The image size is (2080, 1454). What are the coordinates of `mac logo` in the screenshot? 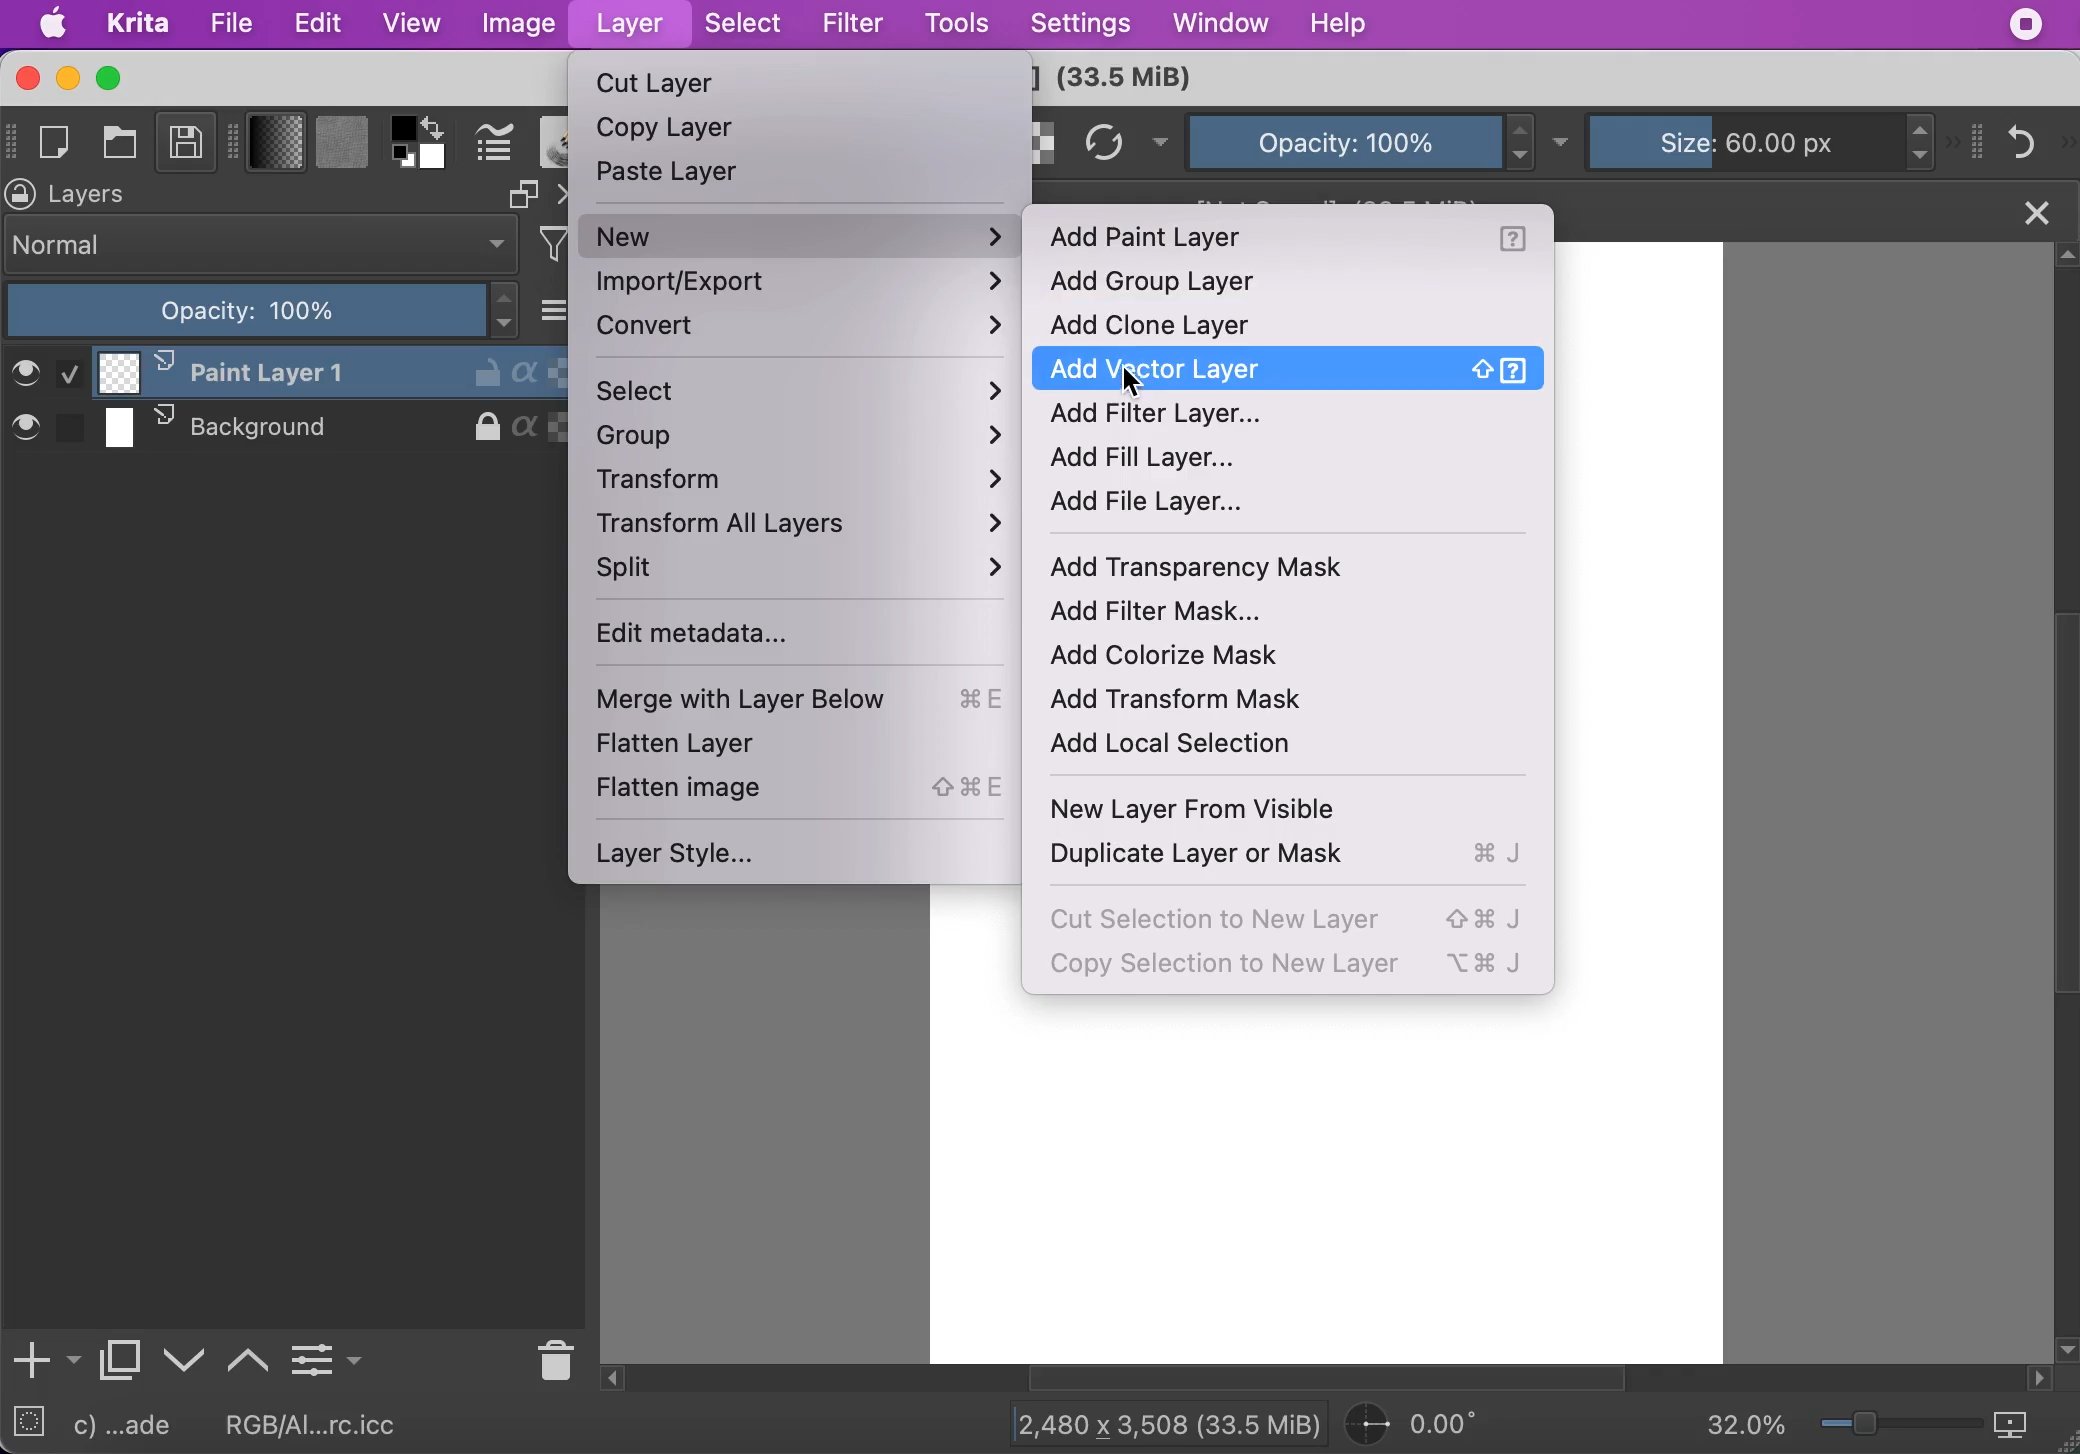 It's located at (55, 26).